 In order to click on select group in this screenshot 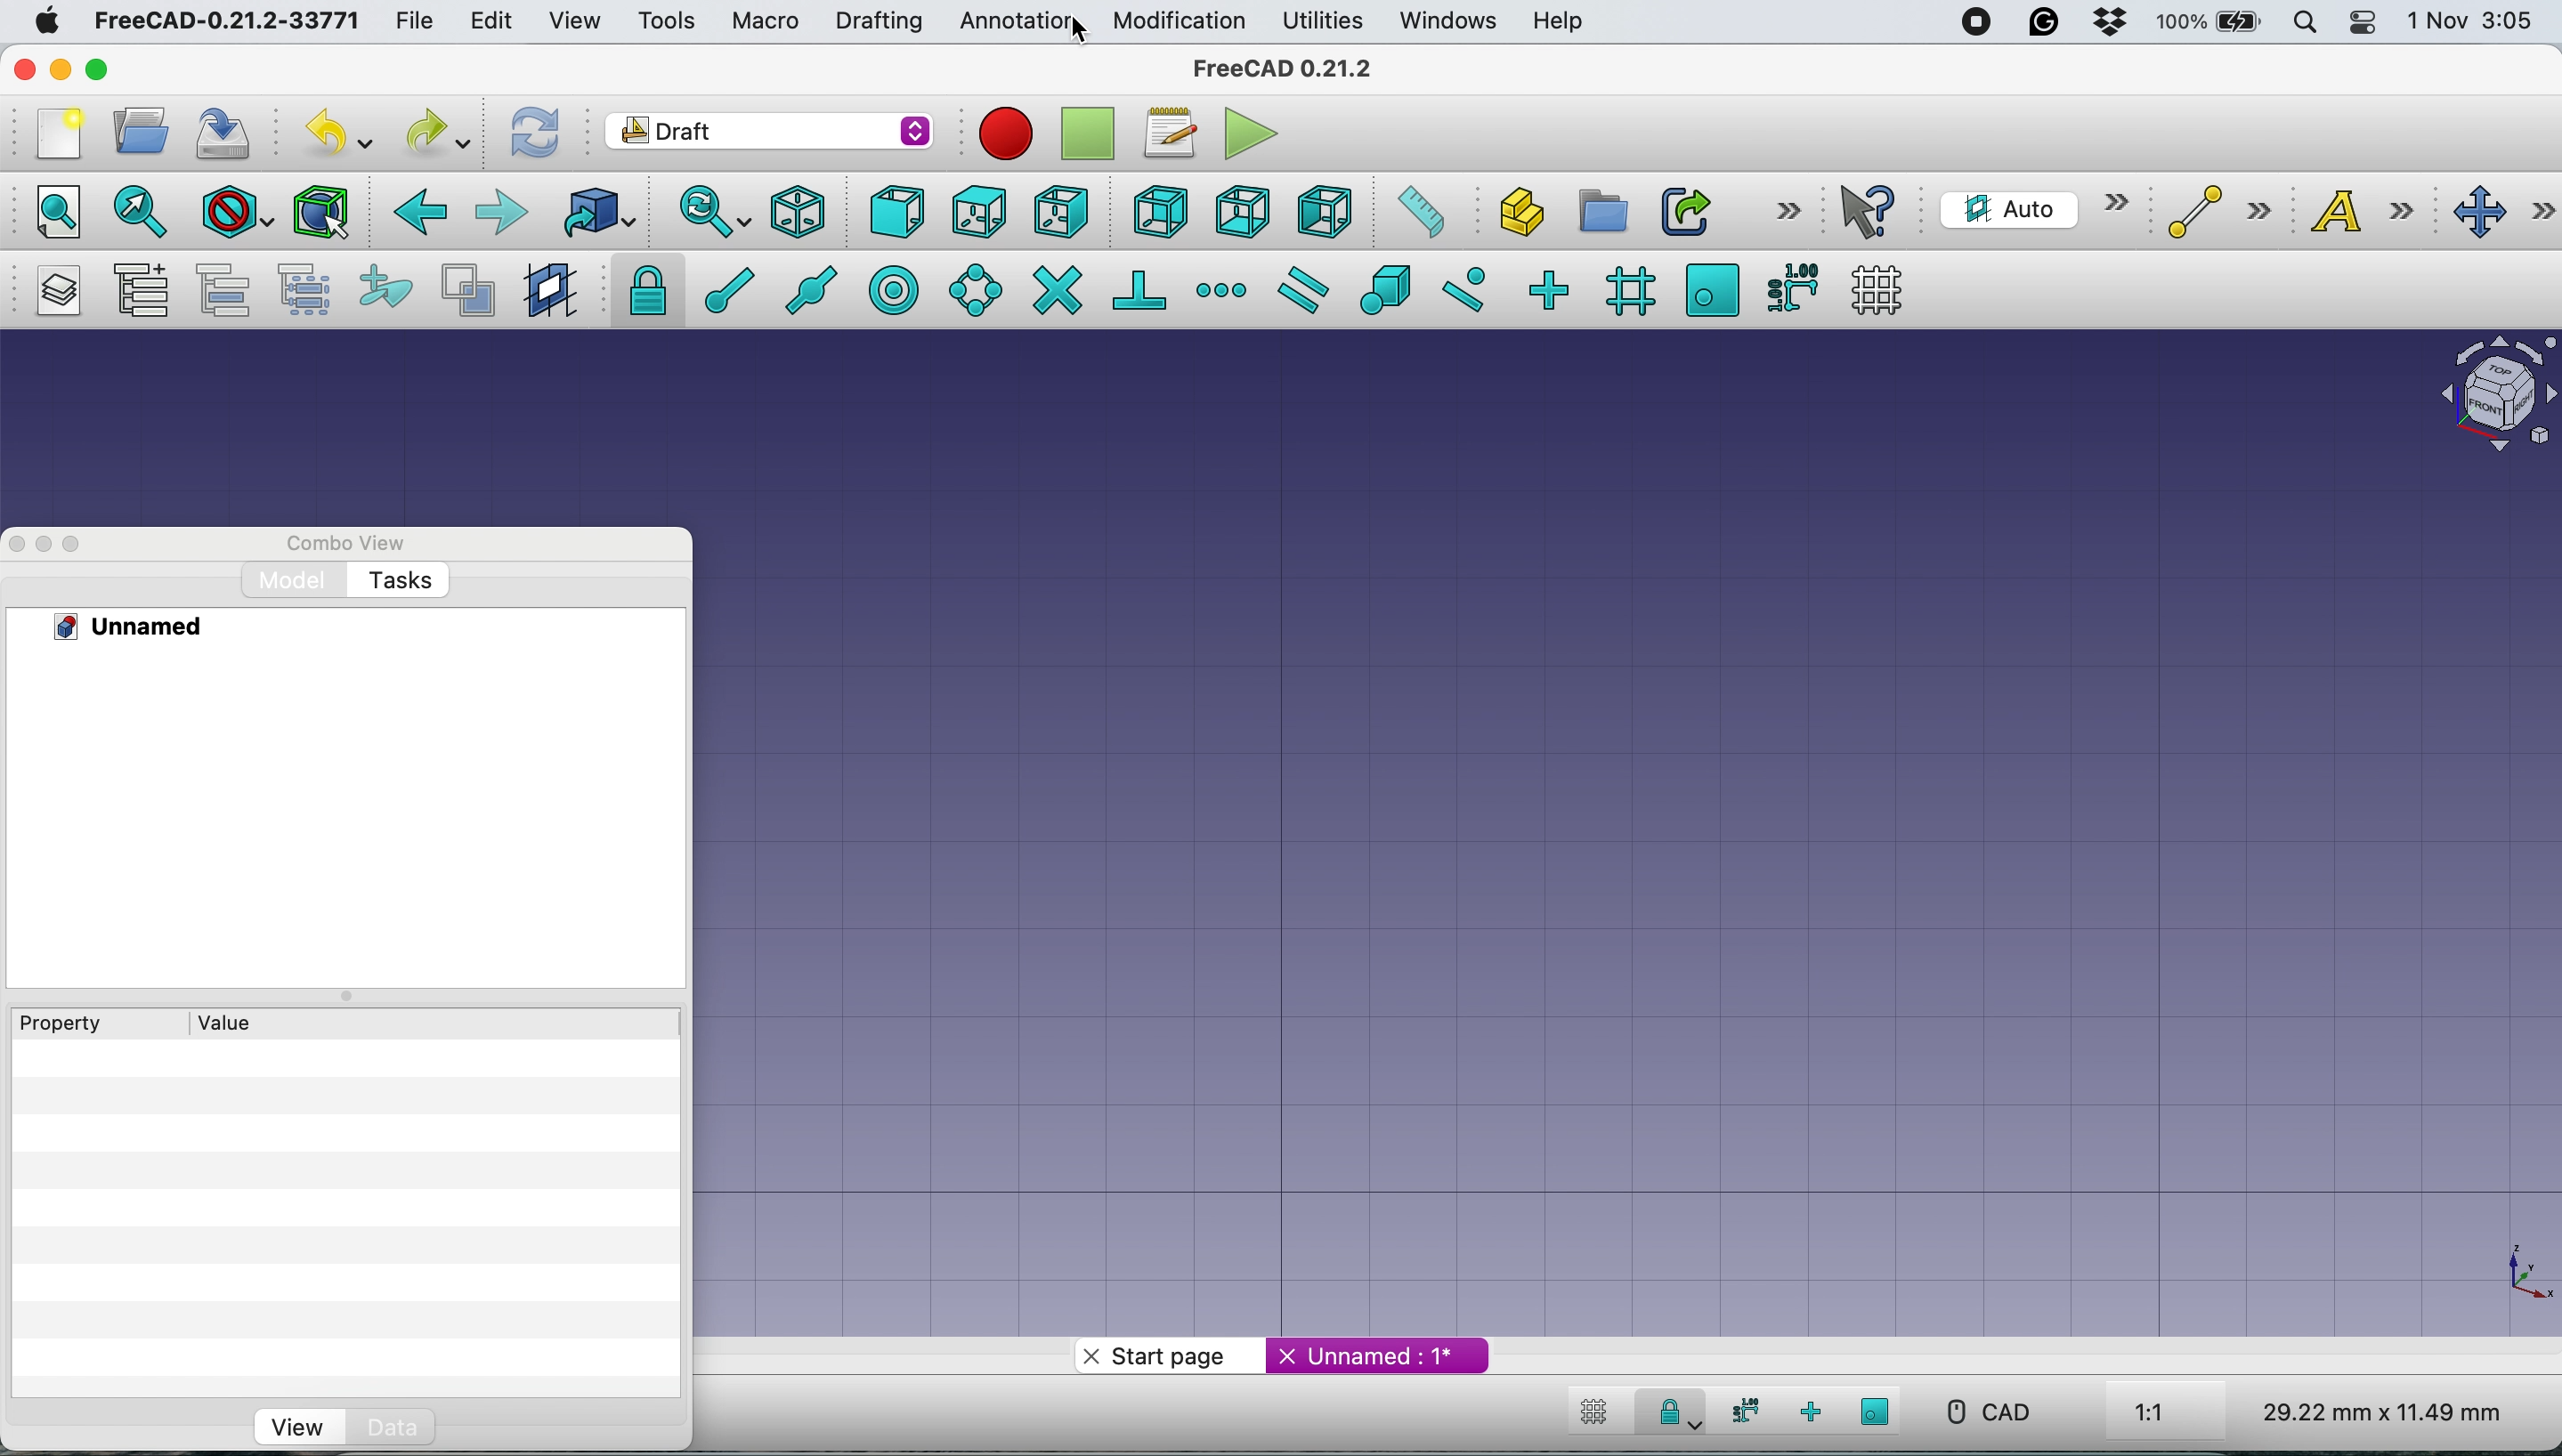, I will do `click(300, 286)`.